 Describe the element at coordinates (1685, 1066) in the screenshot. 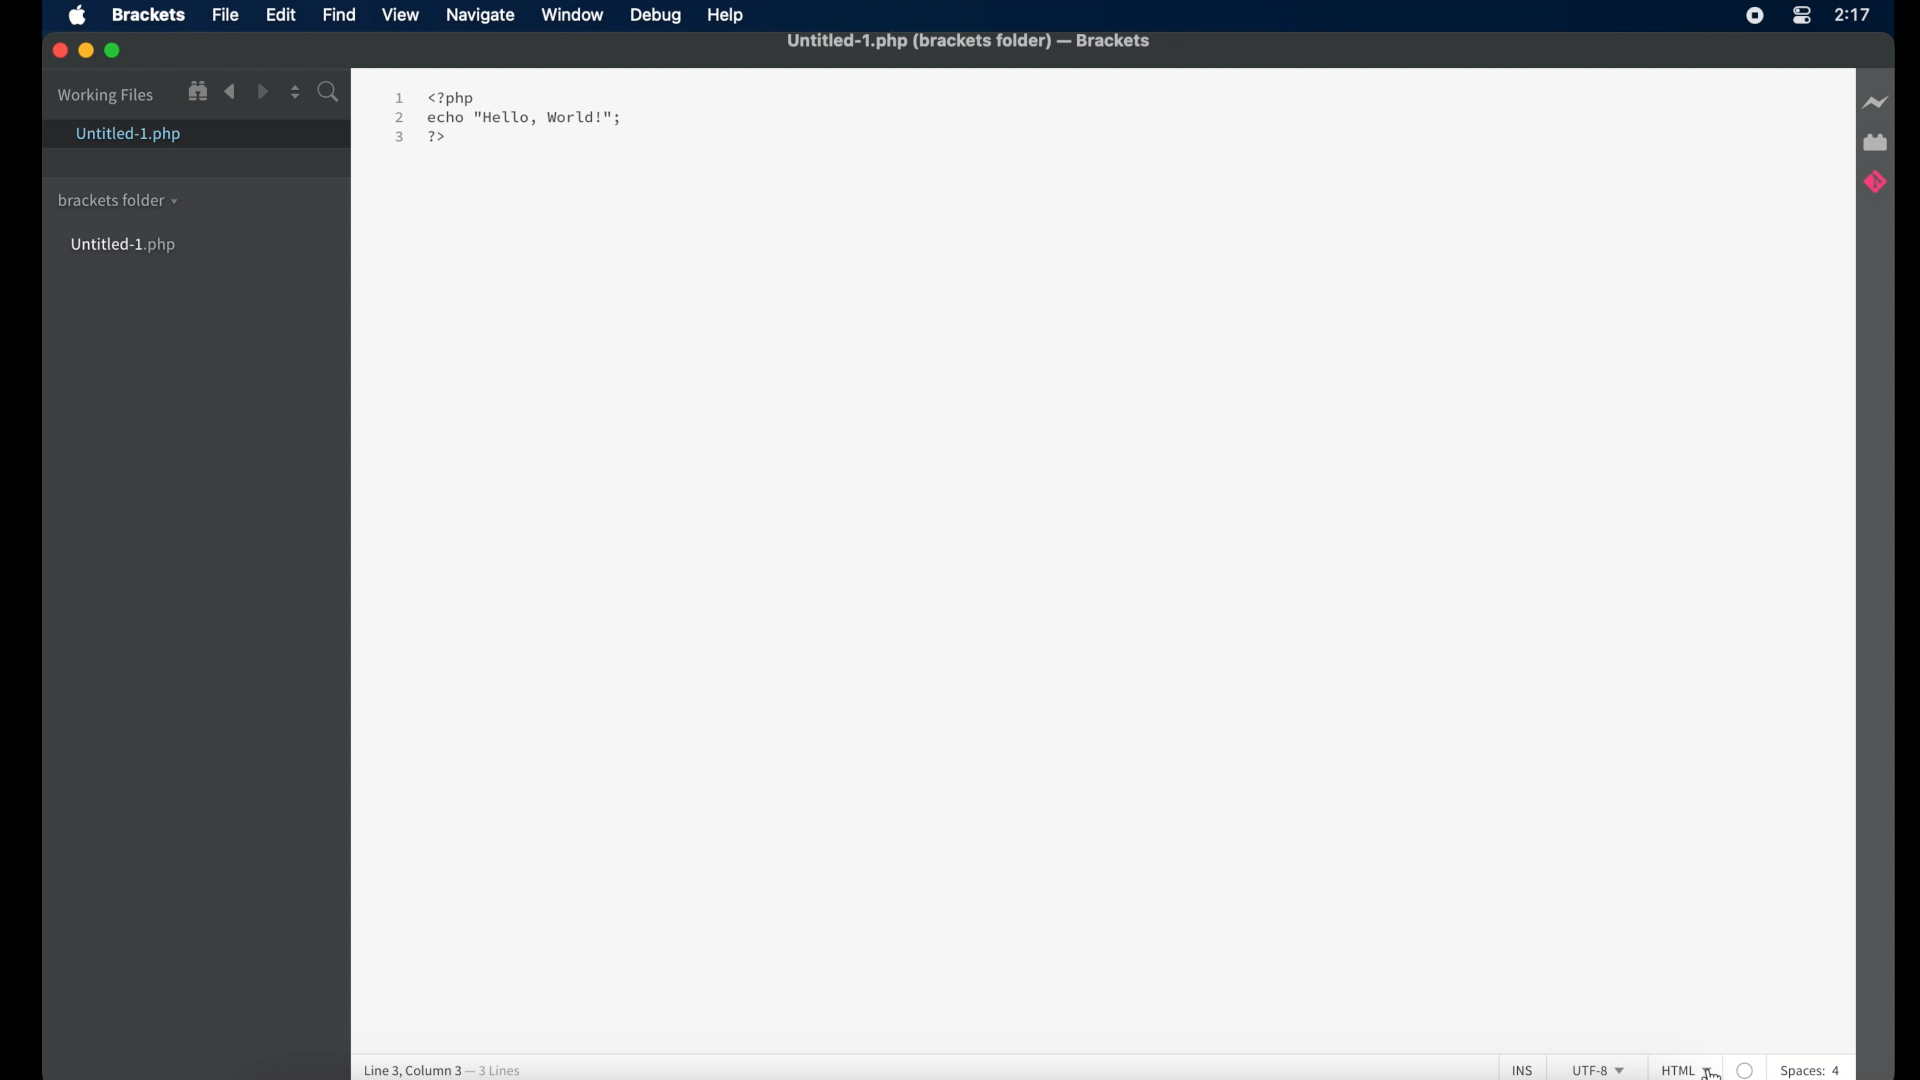

I see `HTML` at that location.